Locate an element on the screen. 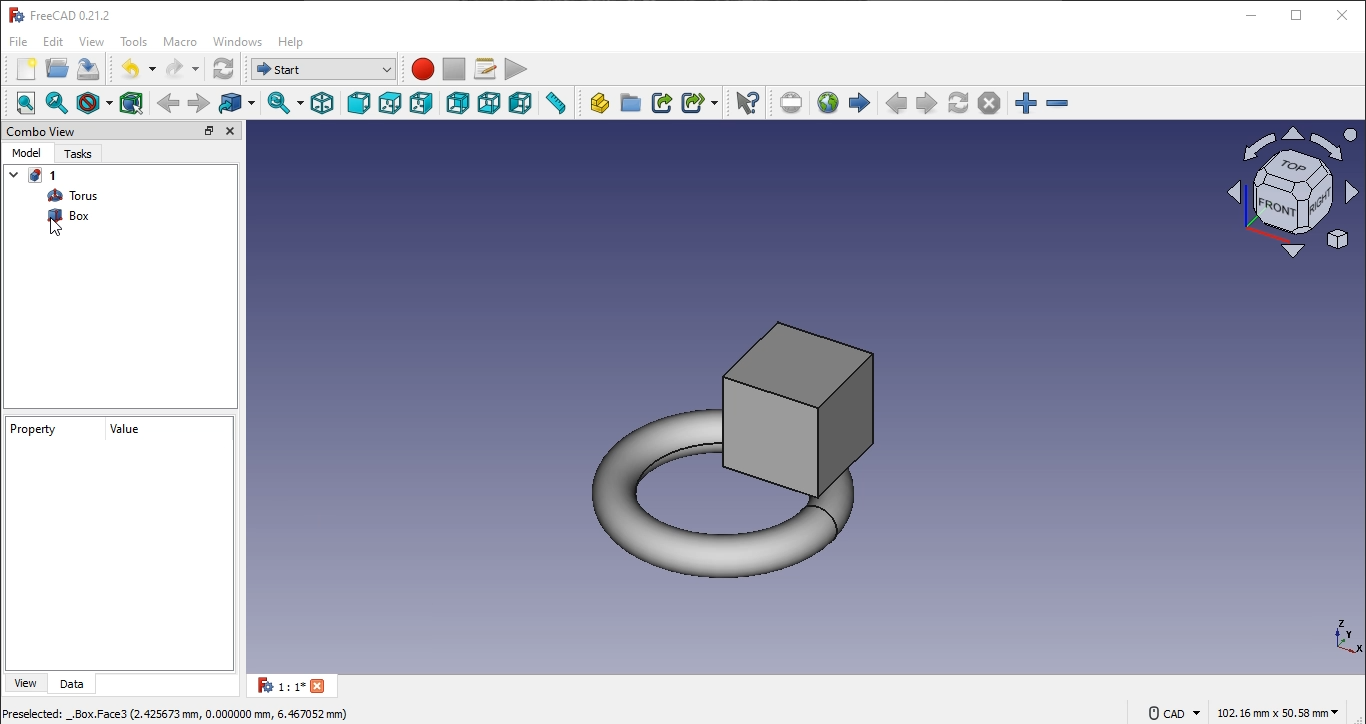  workbench is located at coordinates (223, 68).